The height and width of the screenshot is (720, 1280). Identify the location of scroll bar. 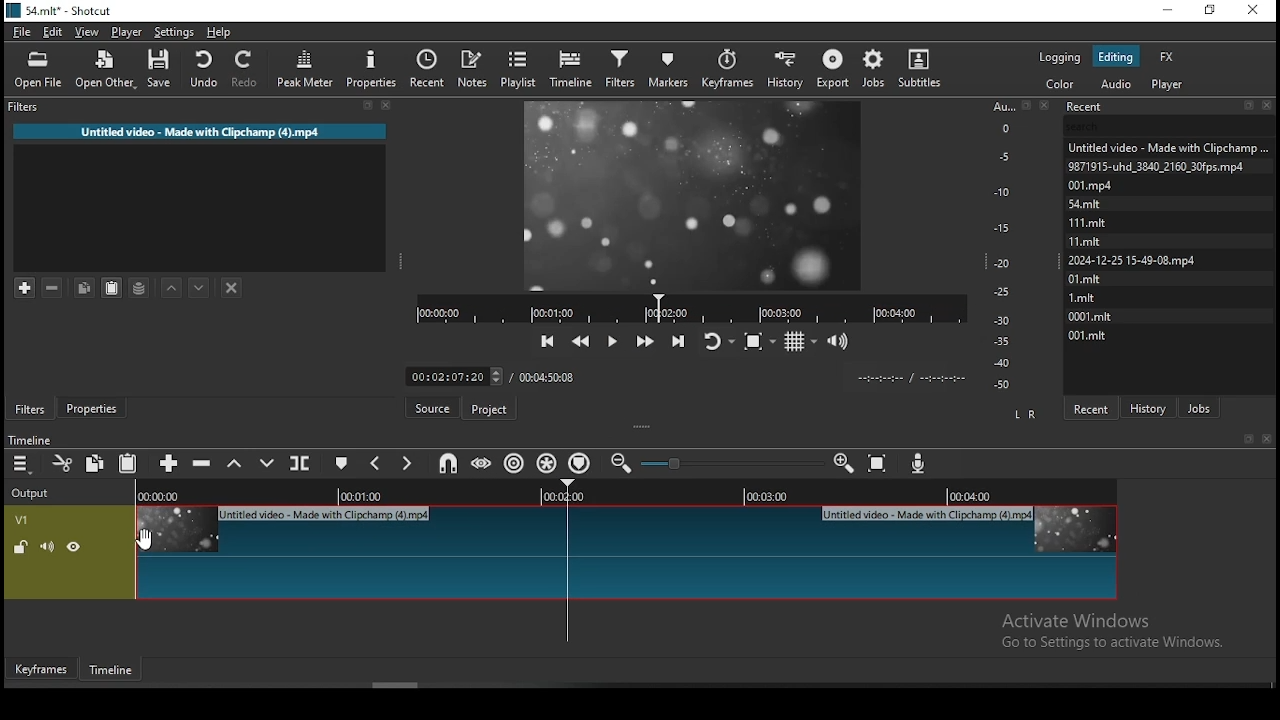
(380, 684).